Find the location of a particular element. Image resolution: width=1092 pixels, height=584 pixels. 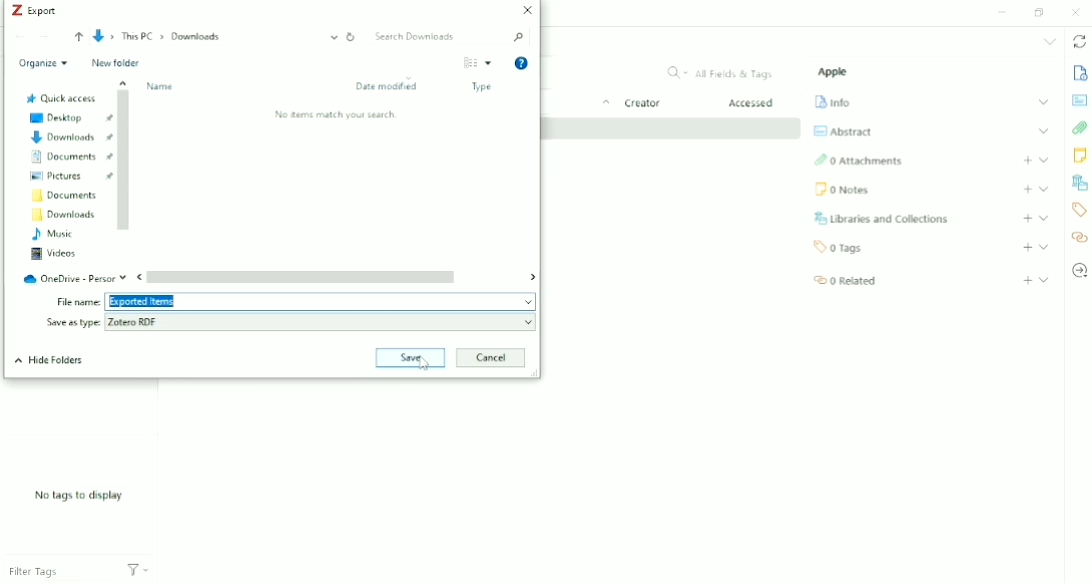

Name is located at coordinates (162, 87).